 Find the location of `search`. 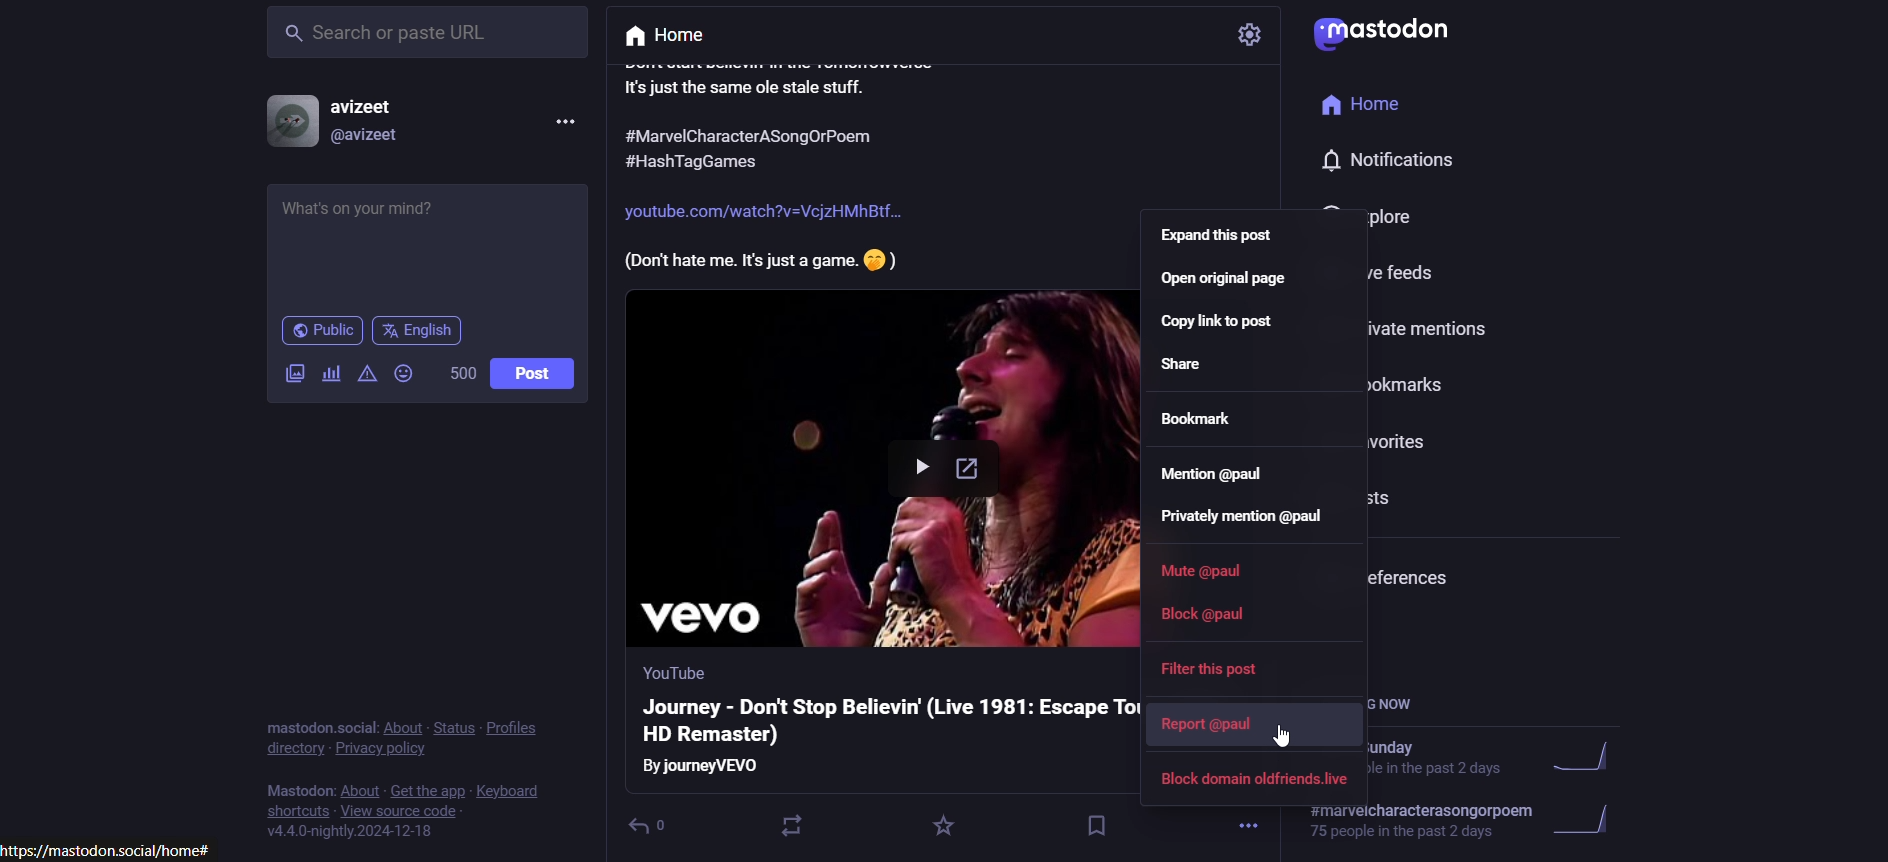

search is located at coordinates (423, 42).